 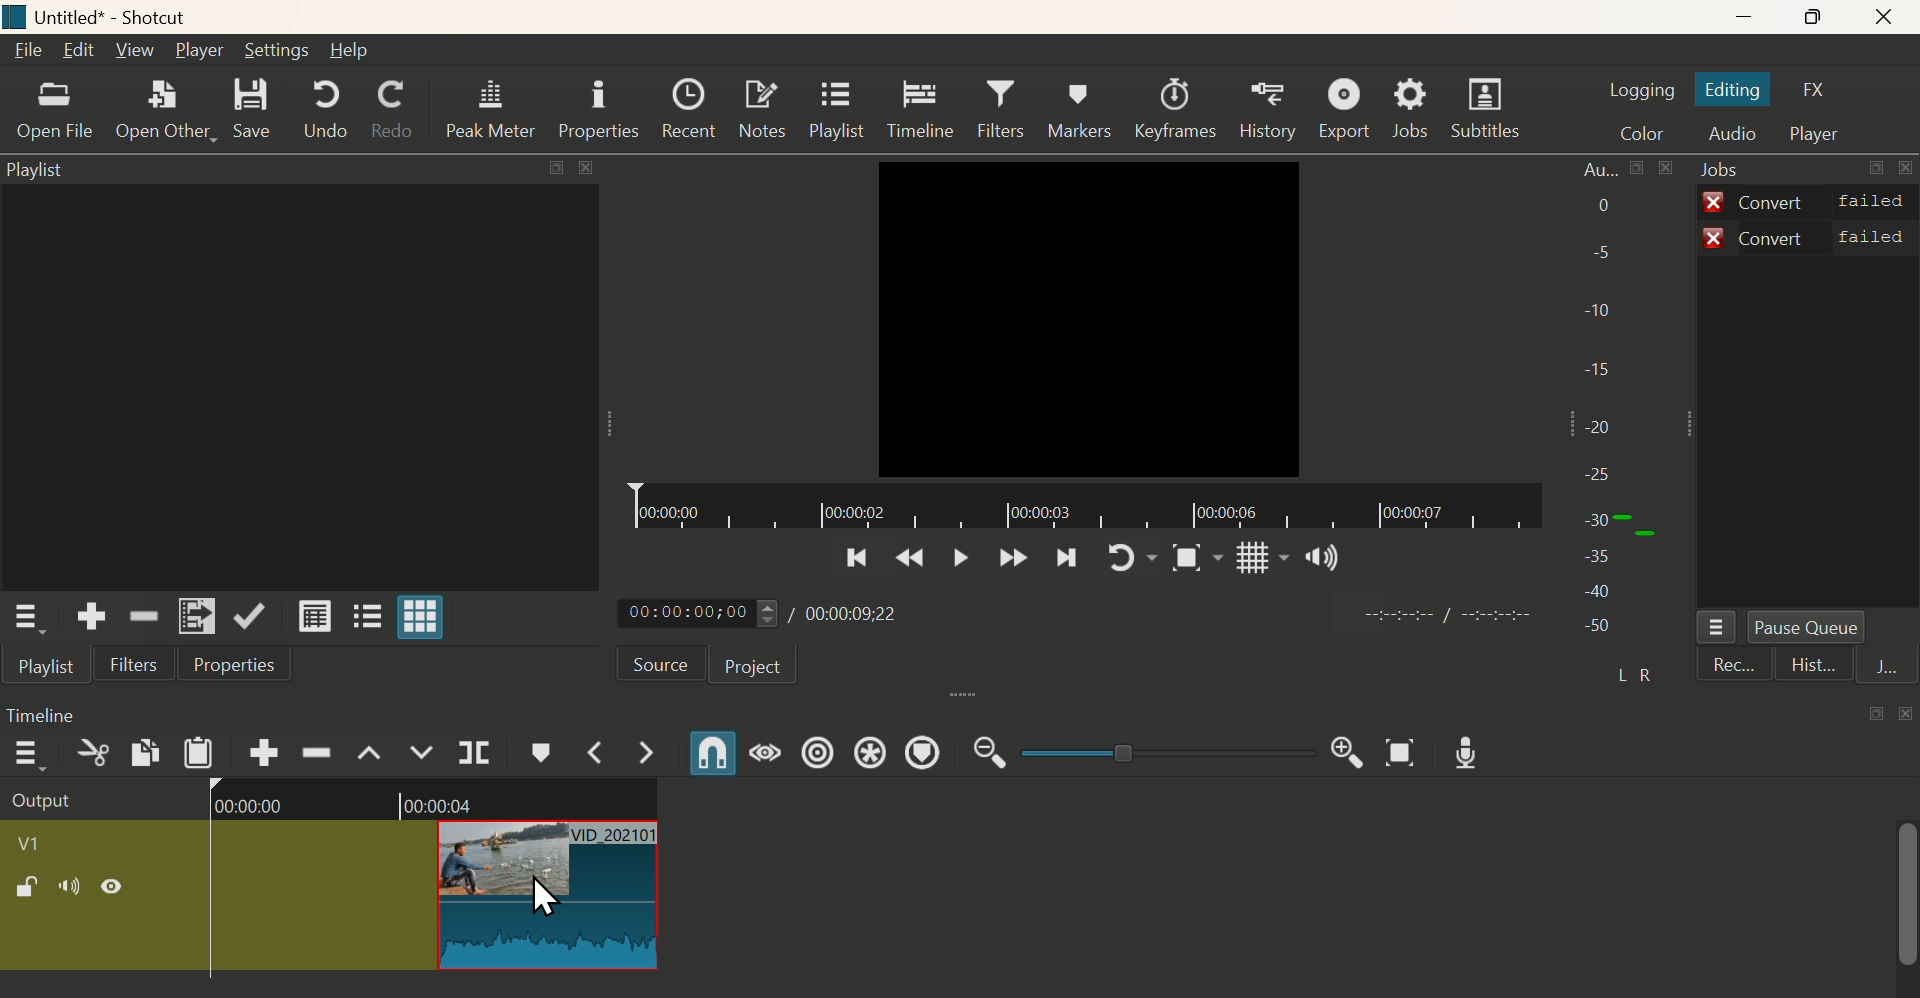 I want to click on Logging, so click(x=1641, y=87).